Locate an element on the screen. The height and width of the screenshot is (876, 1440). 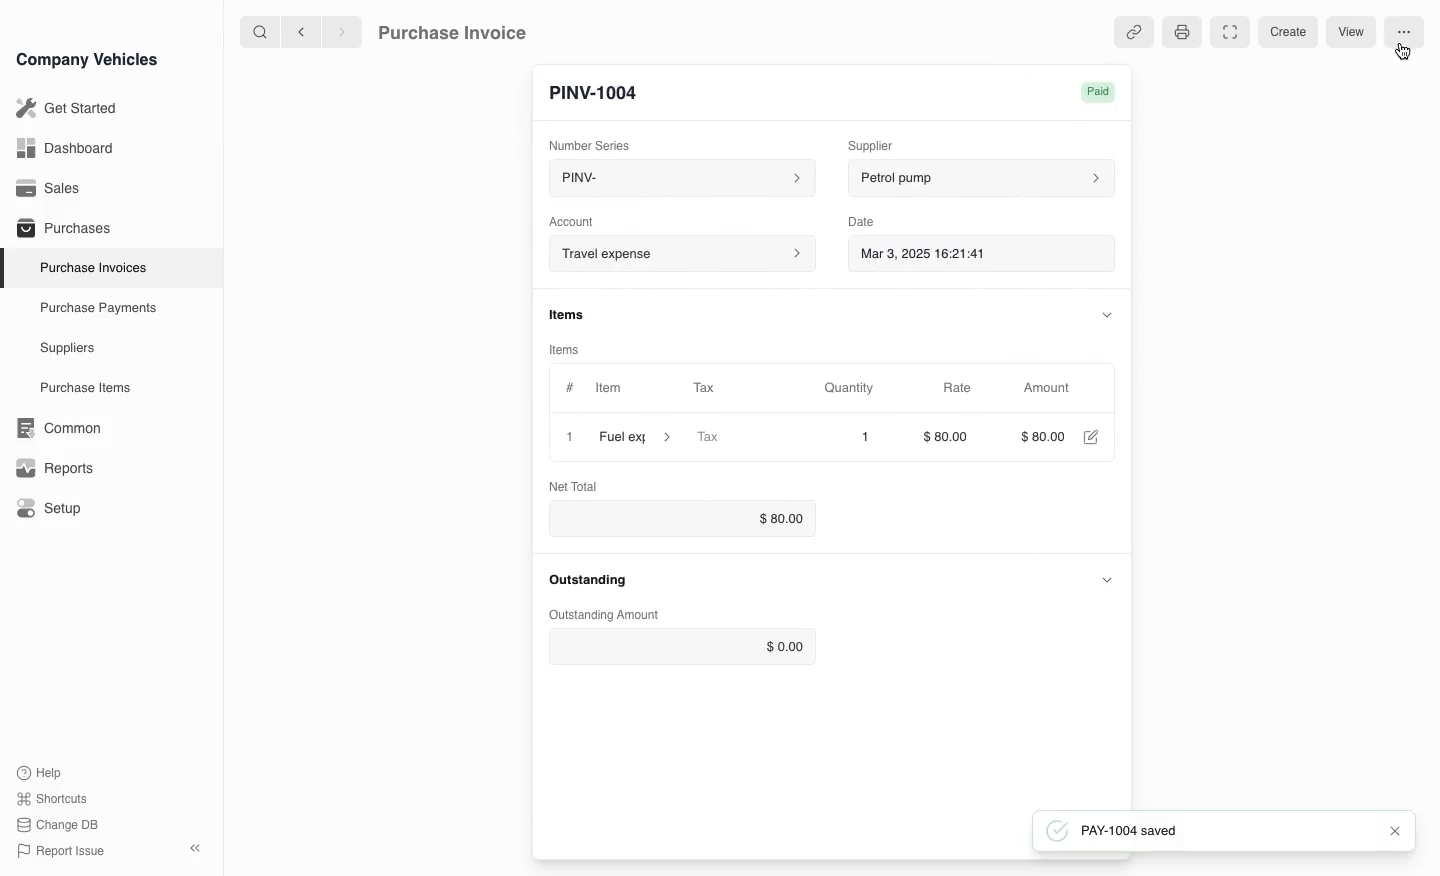
Tax is located at coordinates (729, 389).